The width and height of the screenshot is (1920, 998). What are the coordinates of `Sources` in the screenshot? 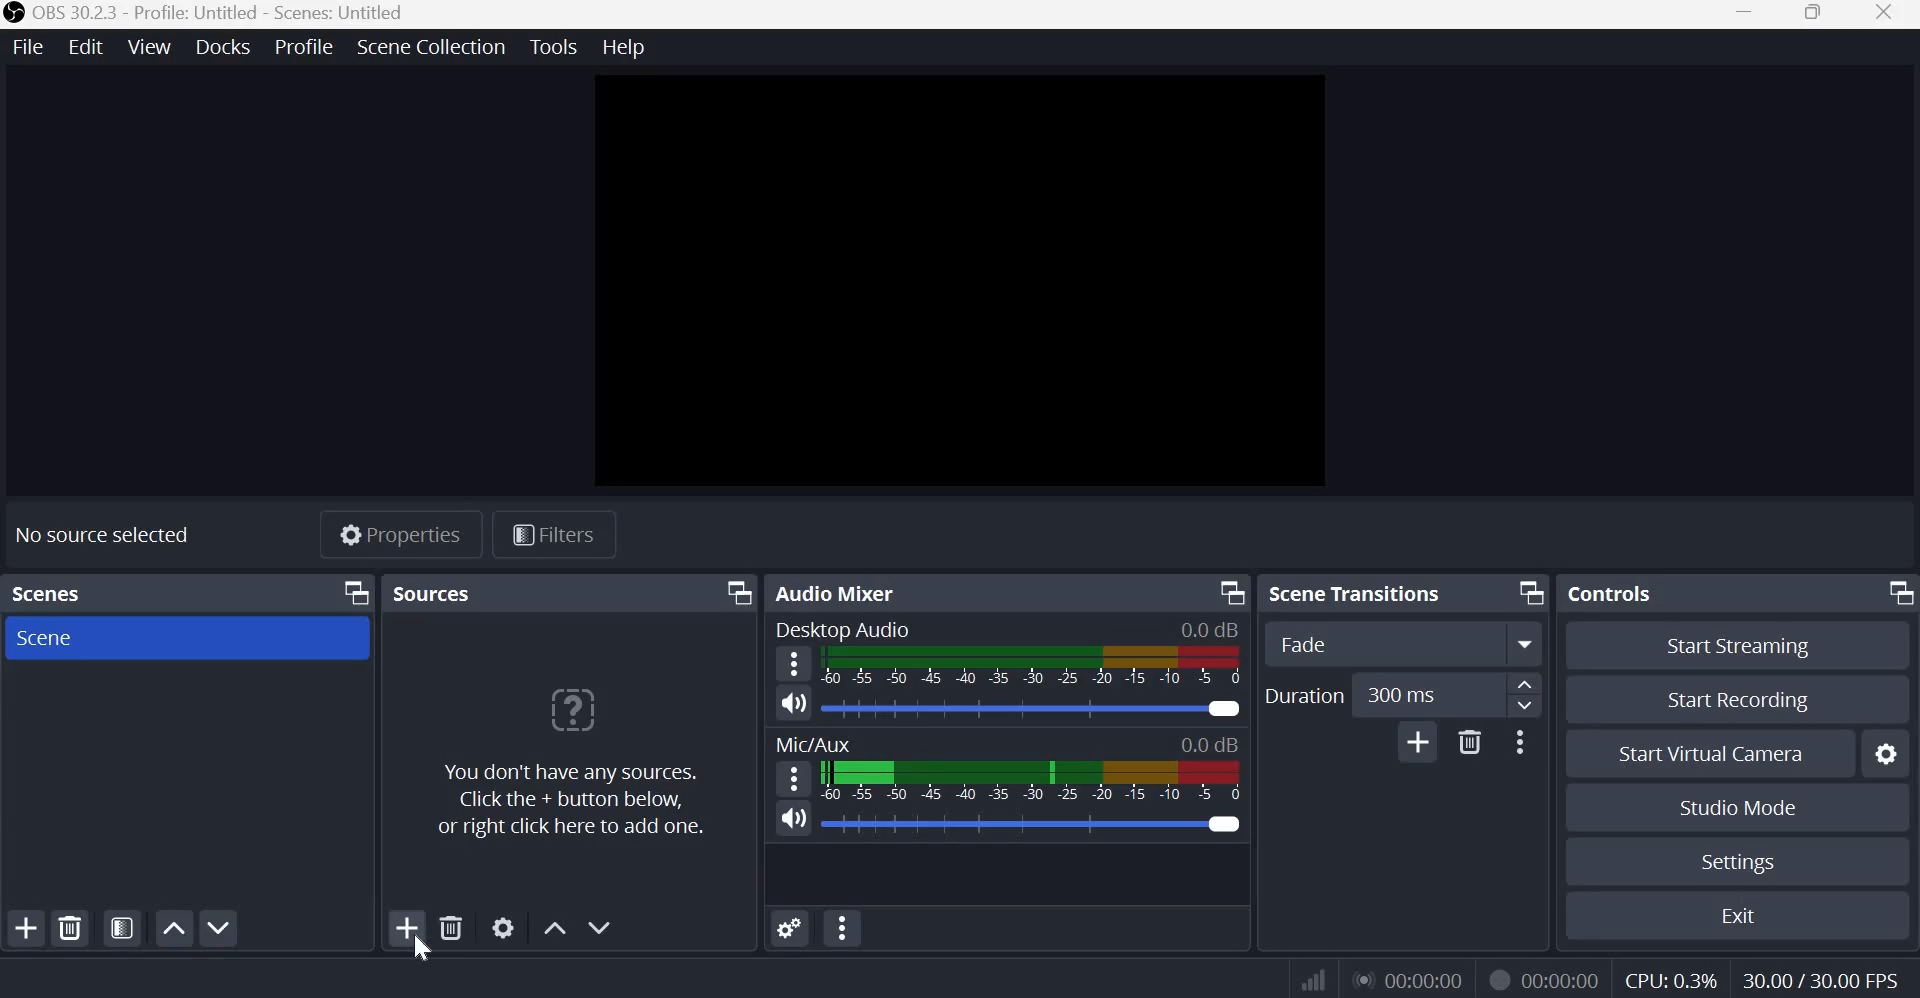 It's located at (436, 592).